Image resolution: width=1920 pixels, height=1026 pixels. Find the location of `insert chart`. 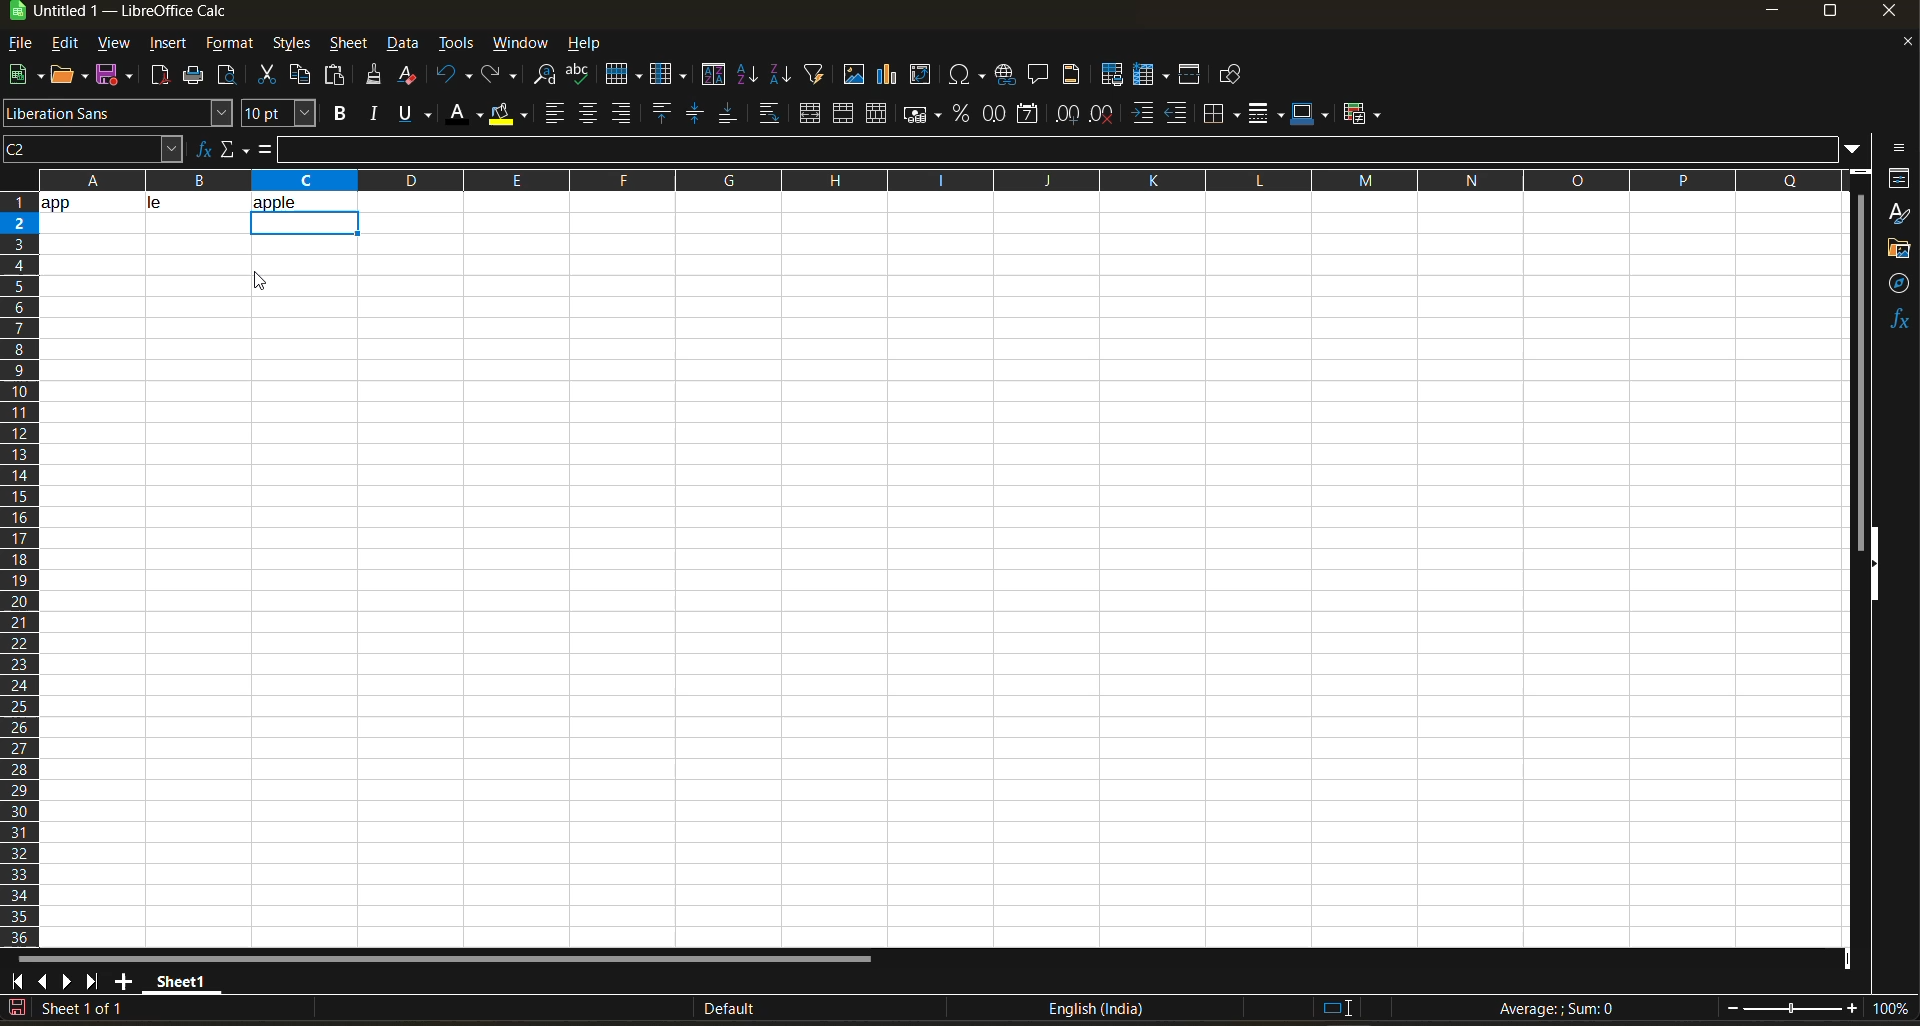

insert chart is located at coordinates (888, 74).